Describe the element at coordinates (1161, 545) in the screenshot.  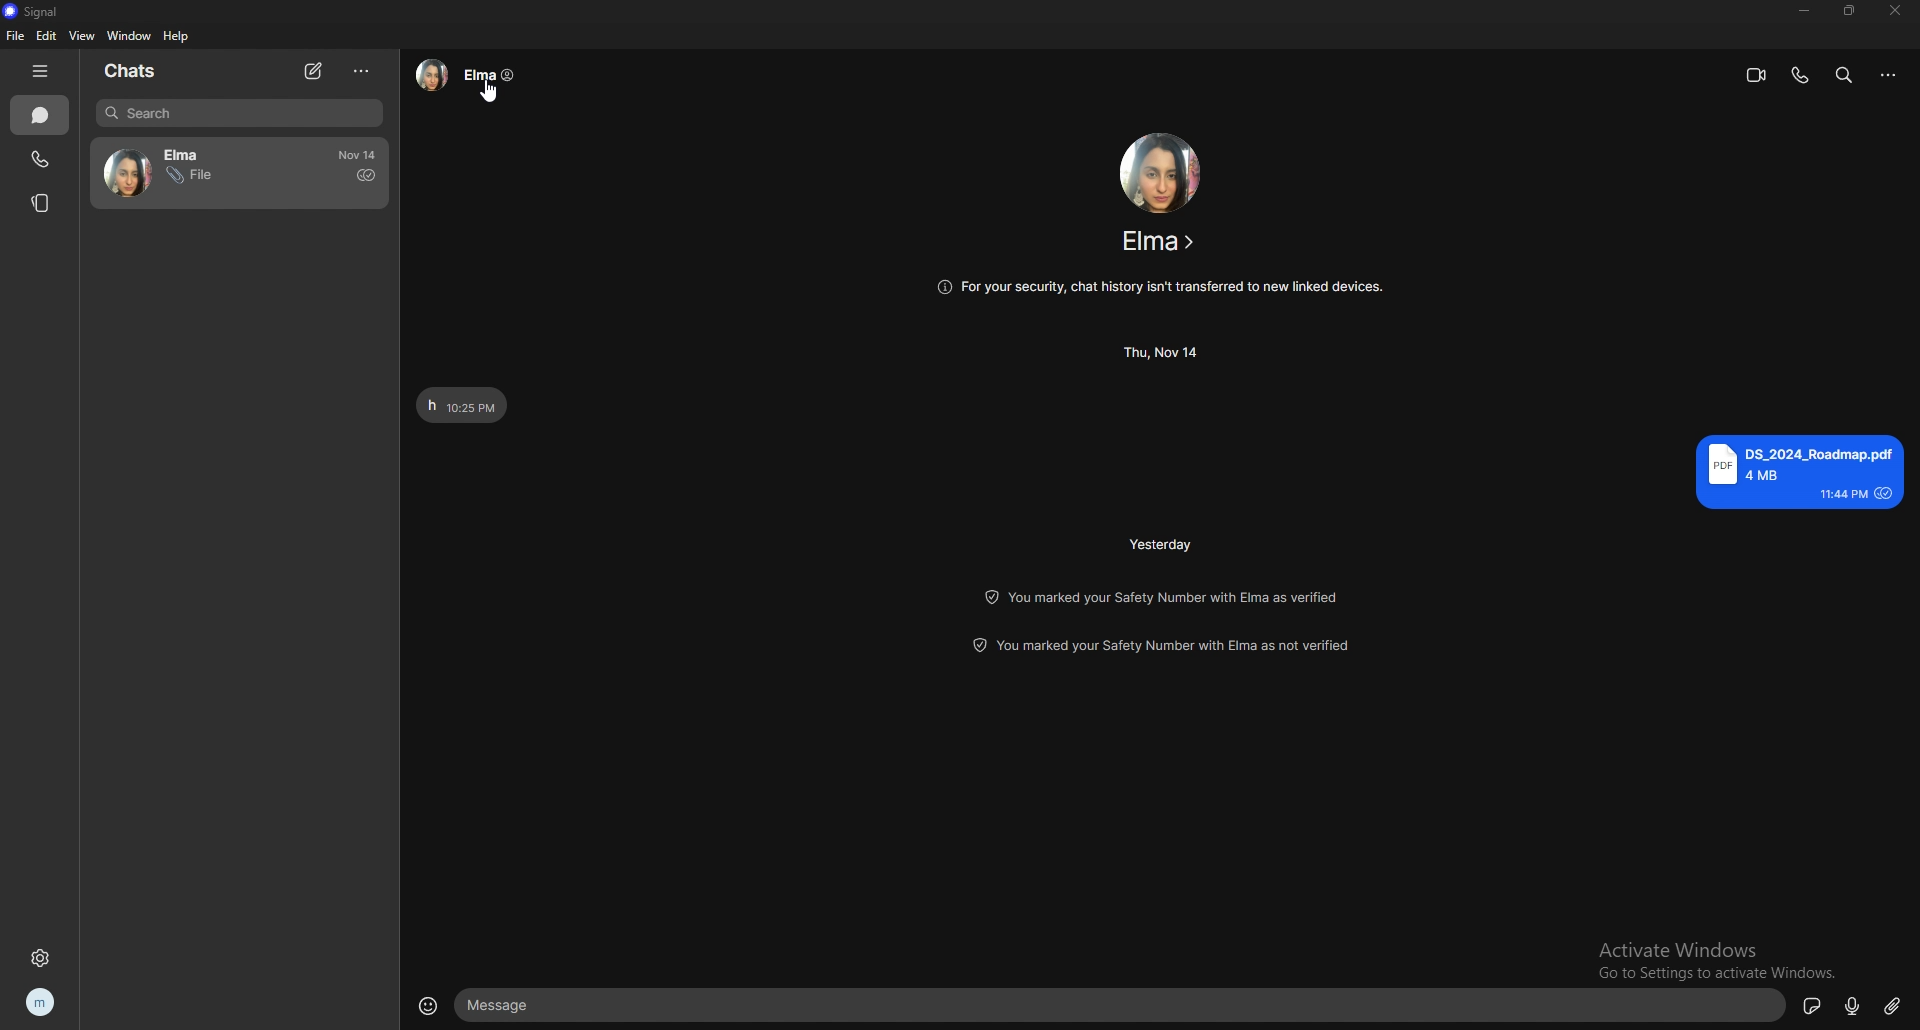
I see `time` at that location.